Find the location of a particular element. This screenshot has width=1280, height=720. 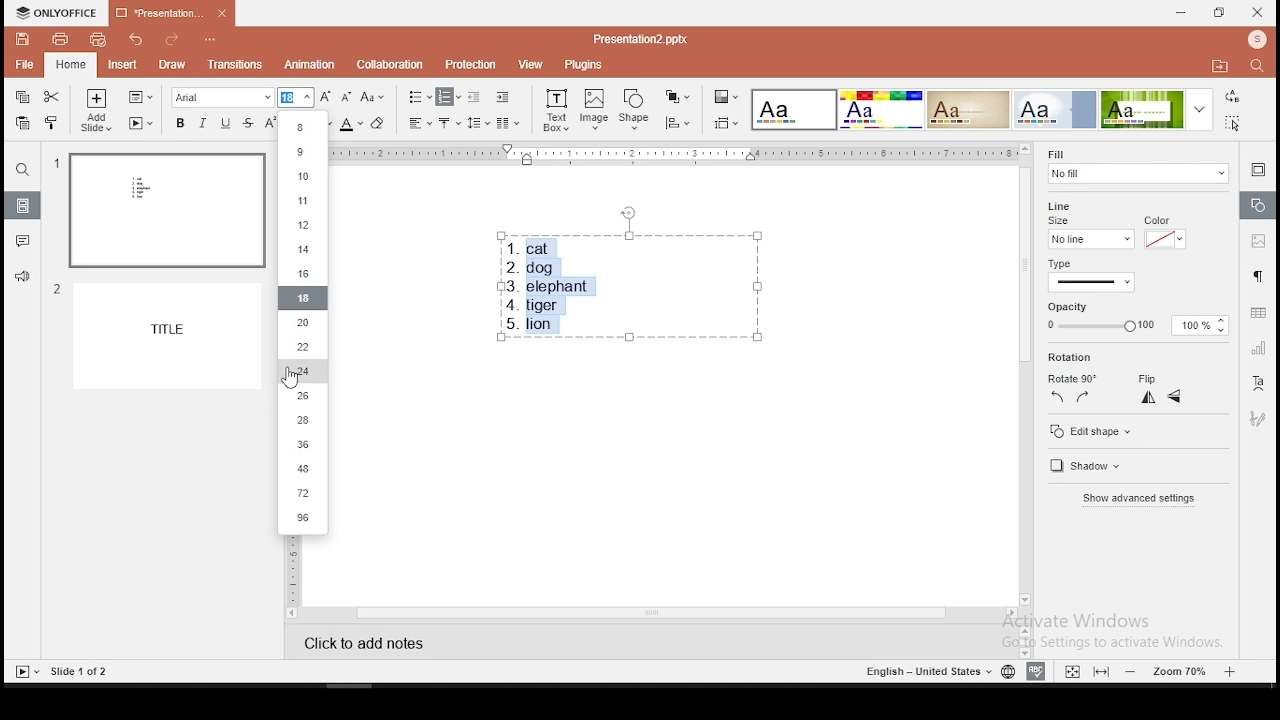

decrease font size is located at coordinates (348, 97).